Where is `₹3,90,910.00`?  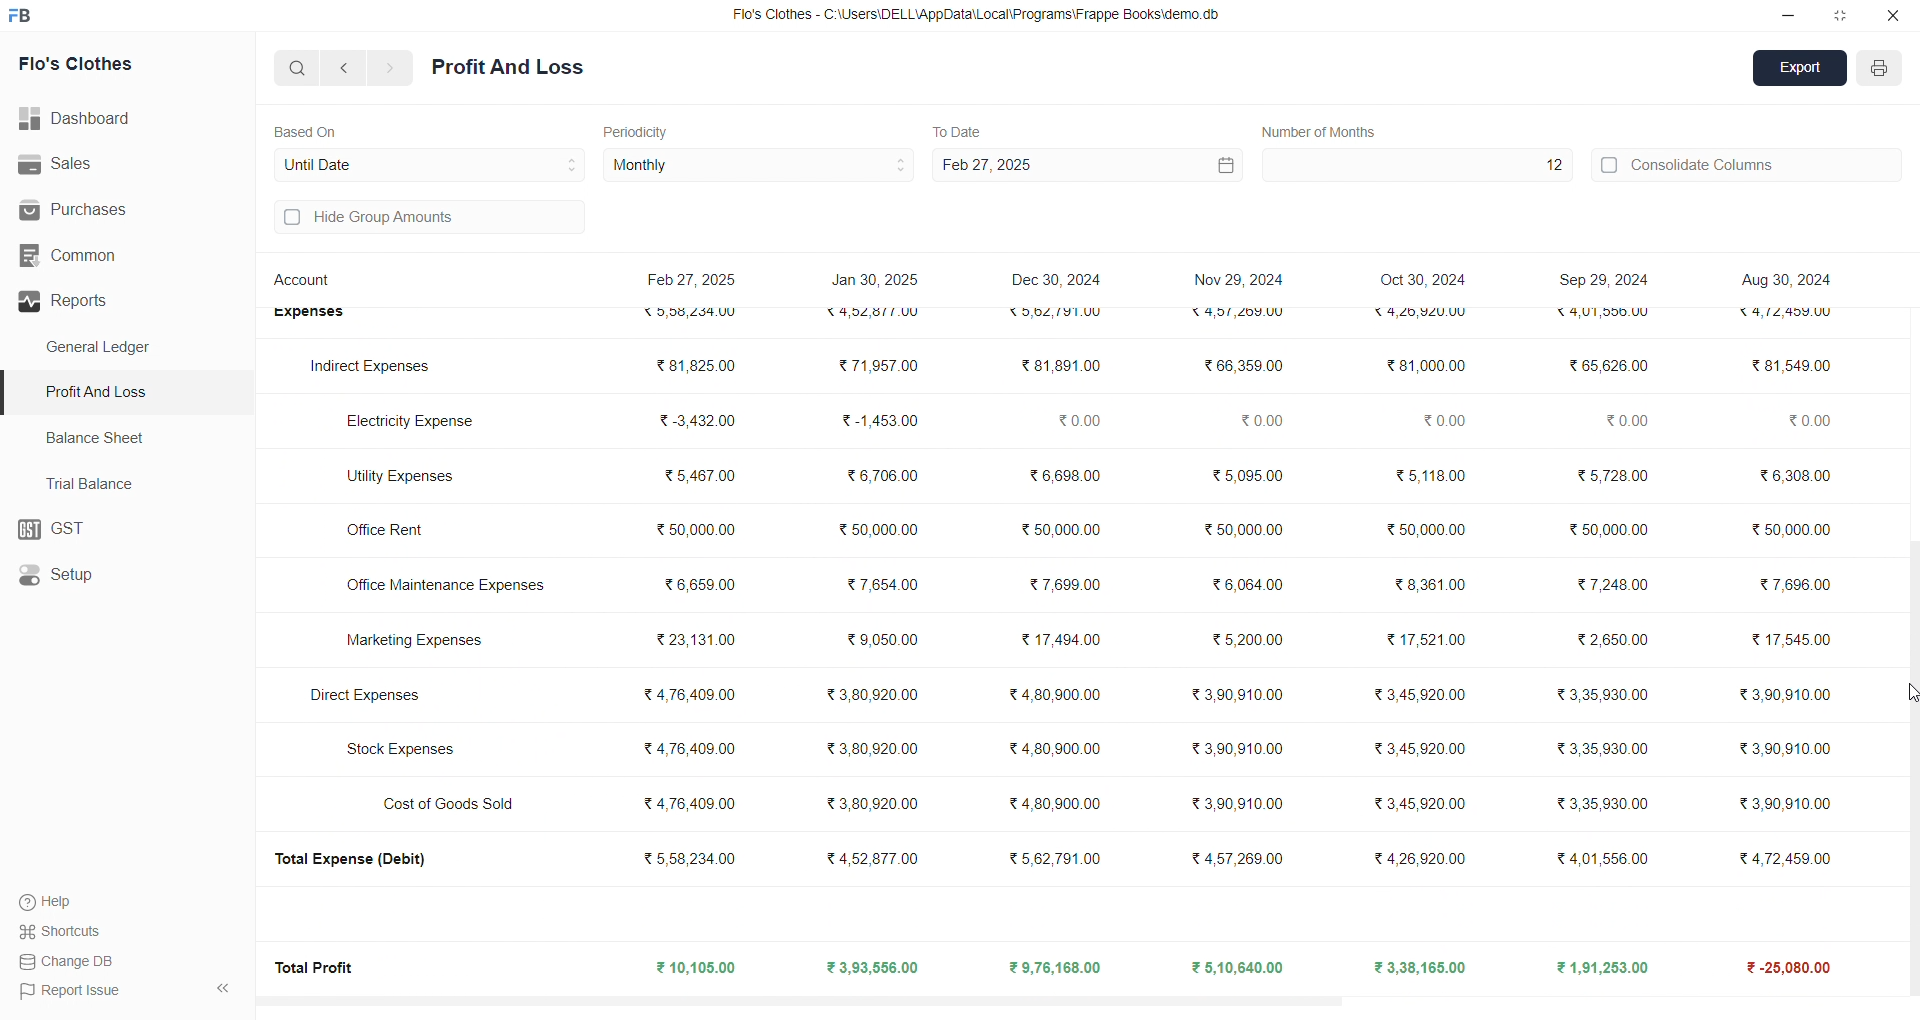
₹3,90,910.00 is located at coordinates (1781, 804).